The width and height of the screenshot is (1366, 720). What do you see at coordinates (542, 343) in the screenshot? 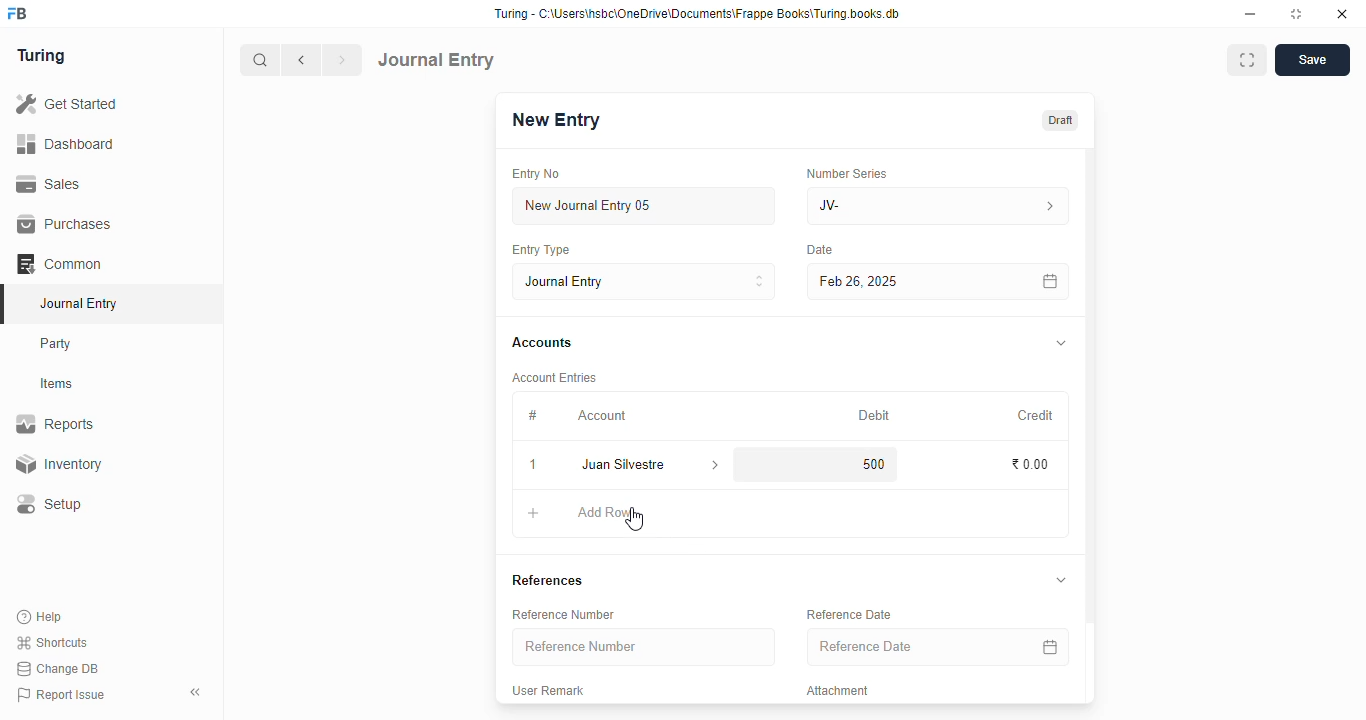
I see `accounts` at bounding box center [542, 343].